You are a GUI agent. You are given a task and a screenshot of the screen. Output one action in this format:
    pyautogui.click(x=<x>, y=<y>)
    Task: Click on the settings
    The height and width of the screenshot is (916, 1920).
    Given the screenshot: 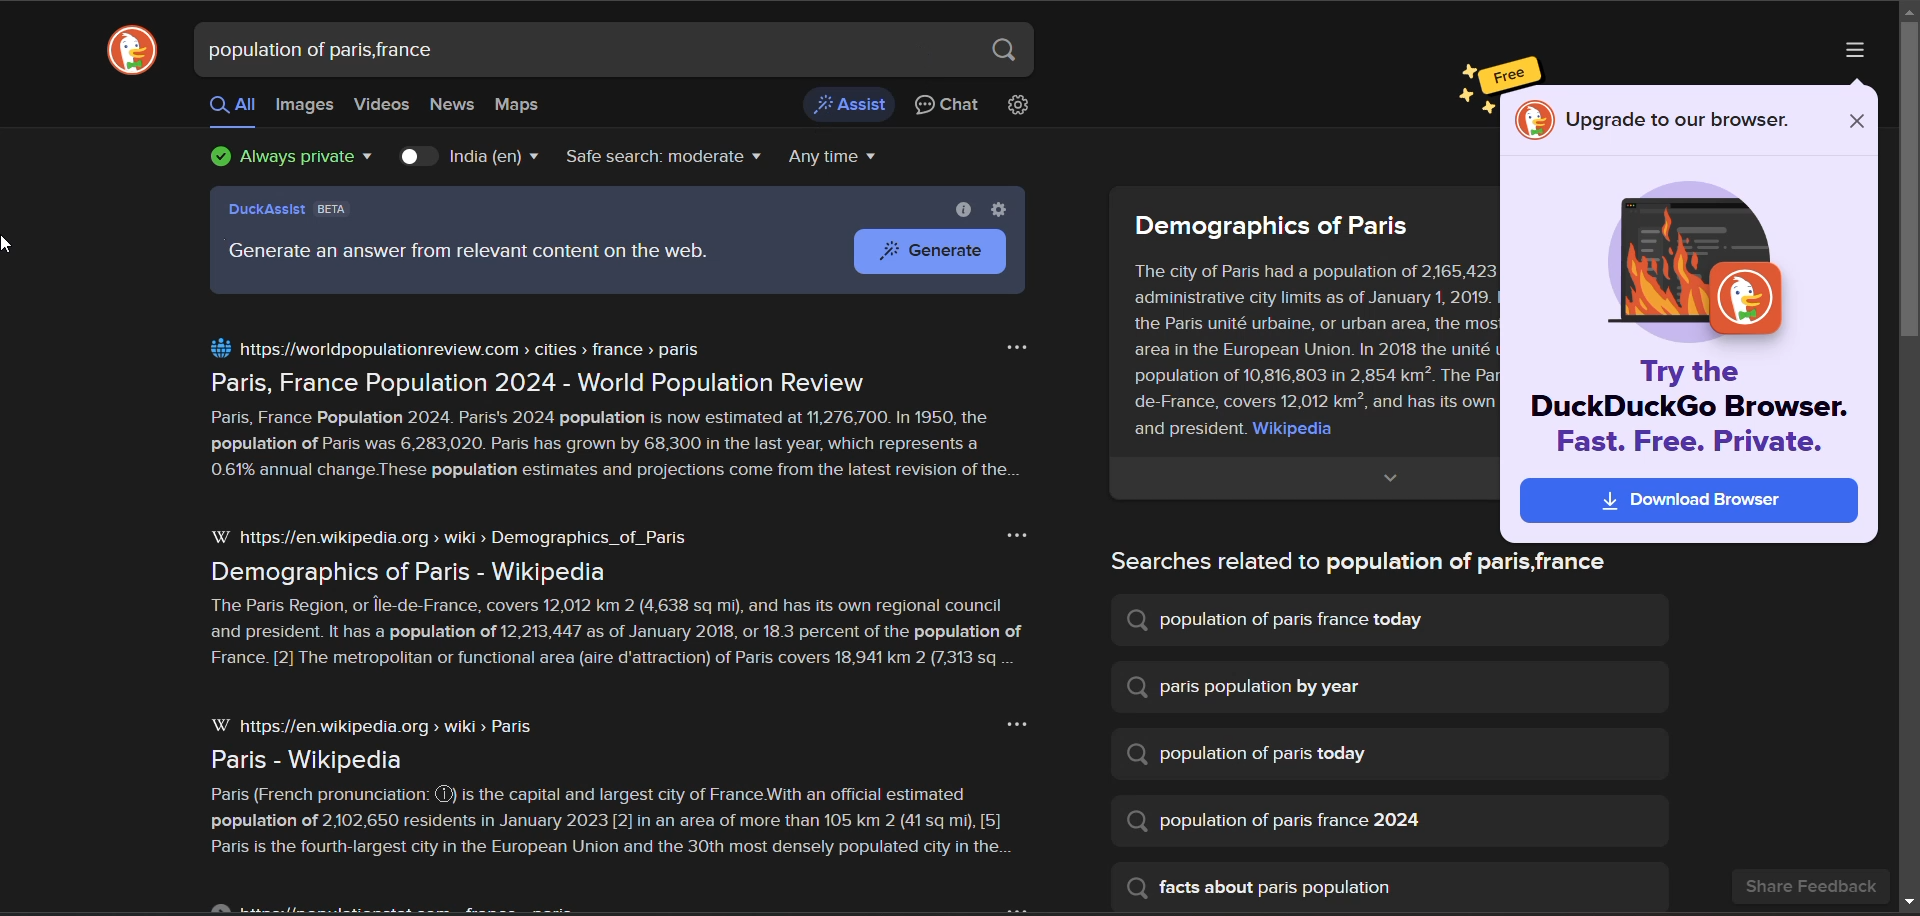 What is the action you would take?
    pyautogui.click(x=997, y=209)
    